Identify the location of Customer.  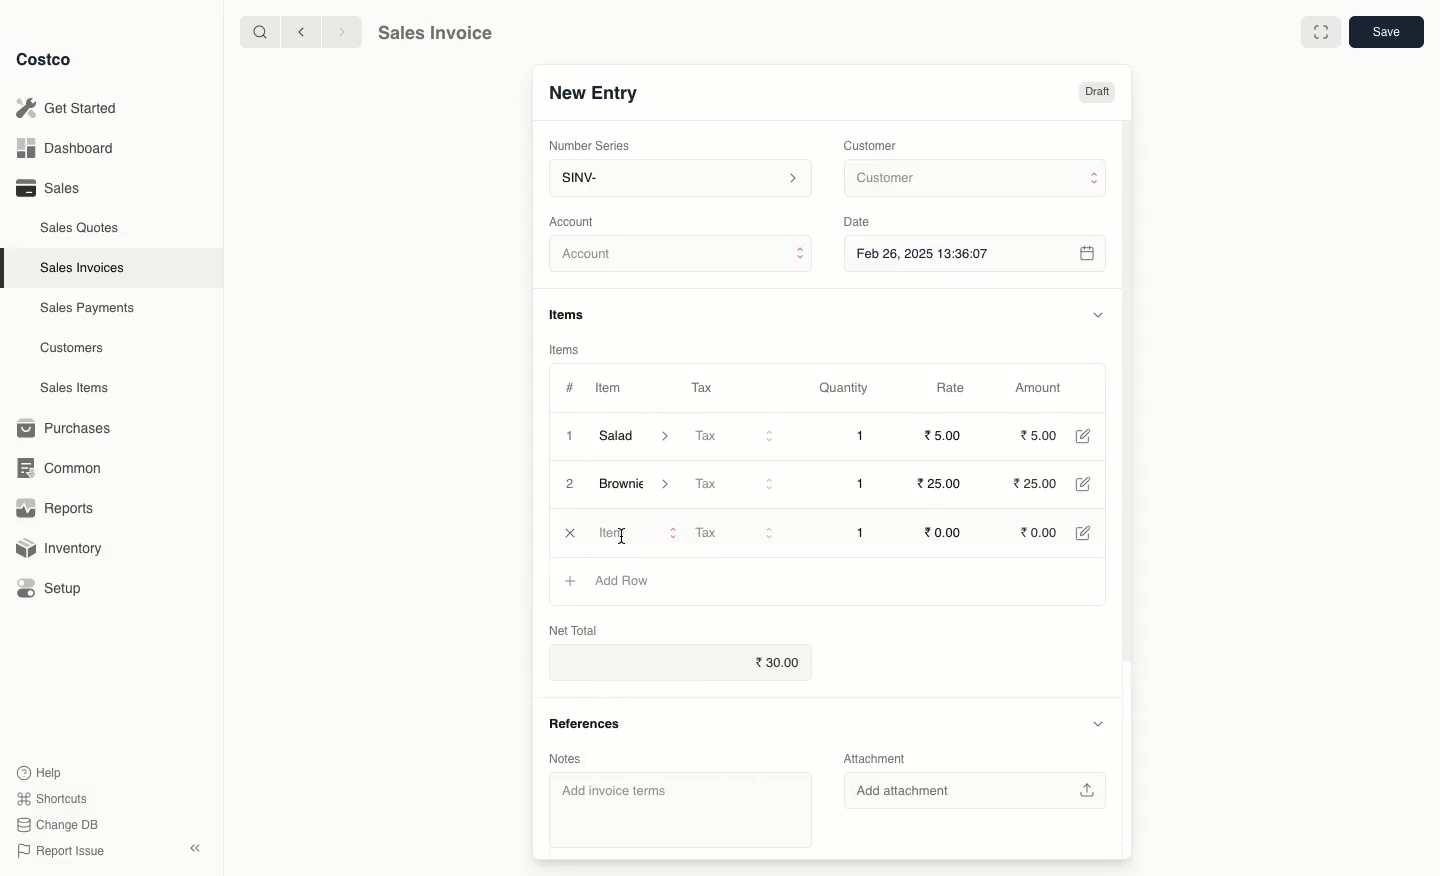
(973, 179).